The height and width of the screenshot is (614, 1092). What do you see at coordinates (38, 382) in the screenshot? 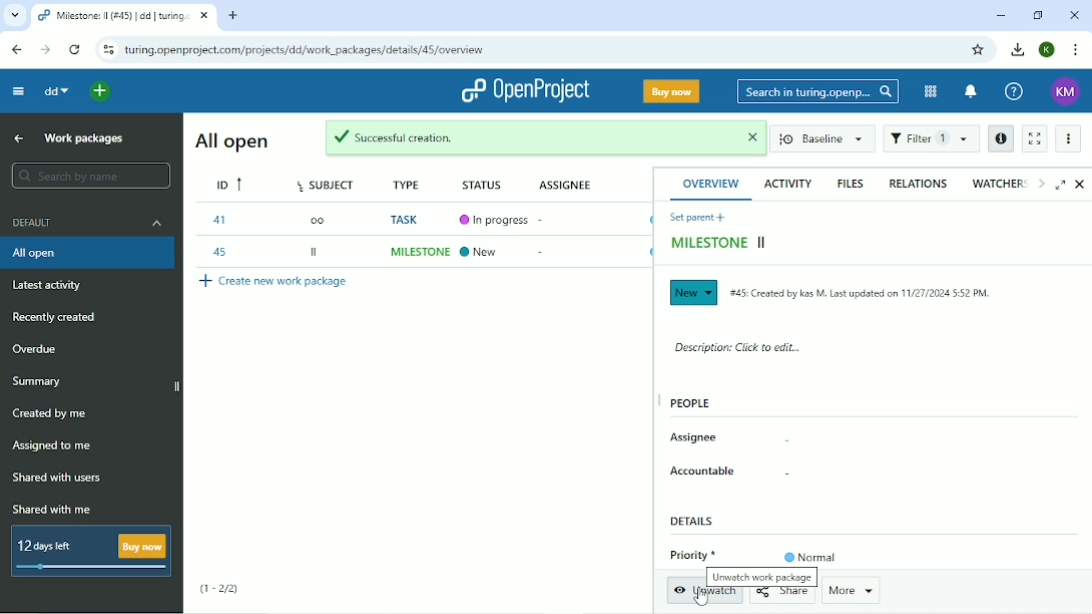
I see `Summary` at bounding box center [38, 382].